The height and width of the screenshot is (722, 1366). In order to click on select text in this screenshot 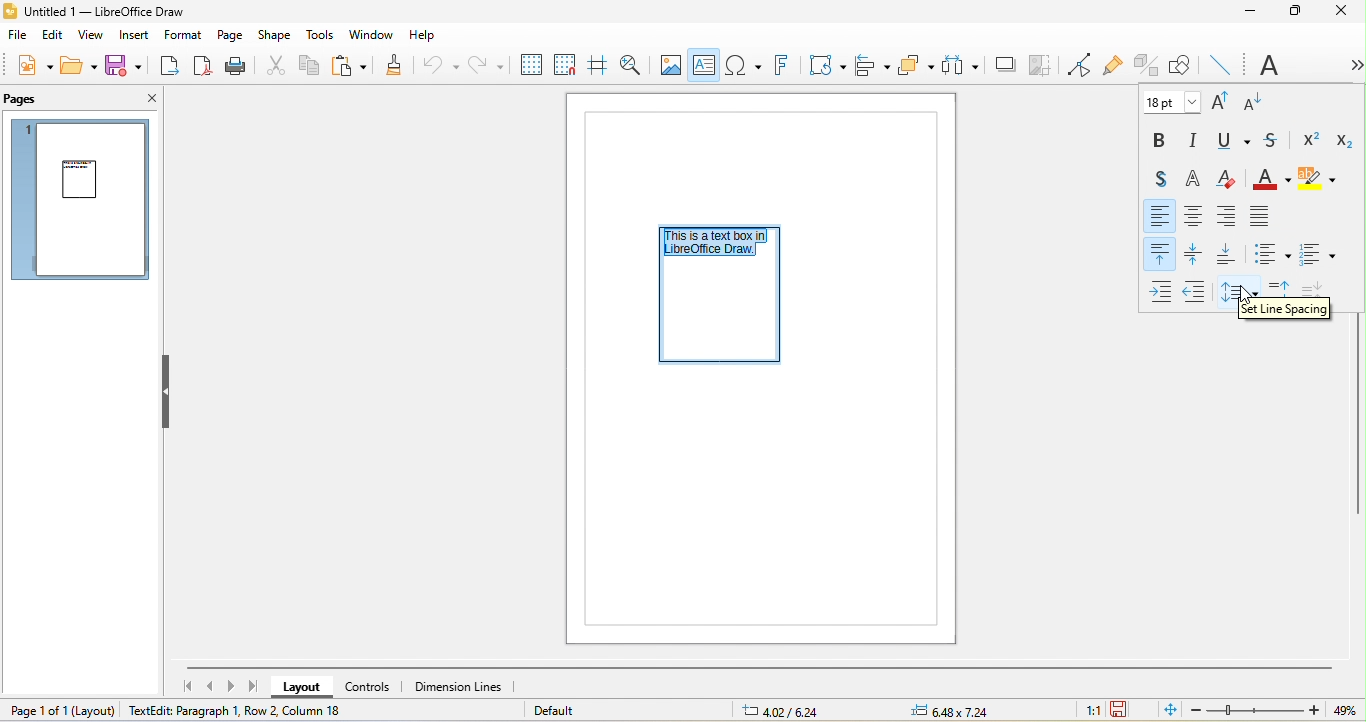, I will do `click(722, 245)`.